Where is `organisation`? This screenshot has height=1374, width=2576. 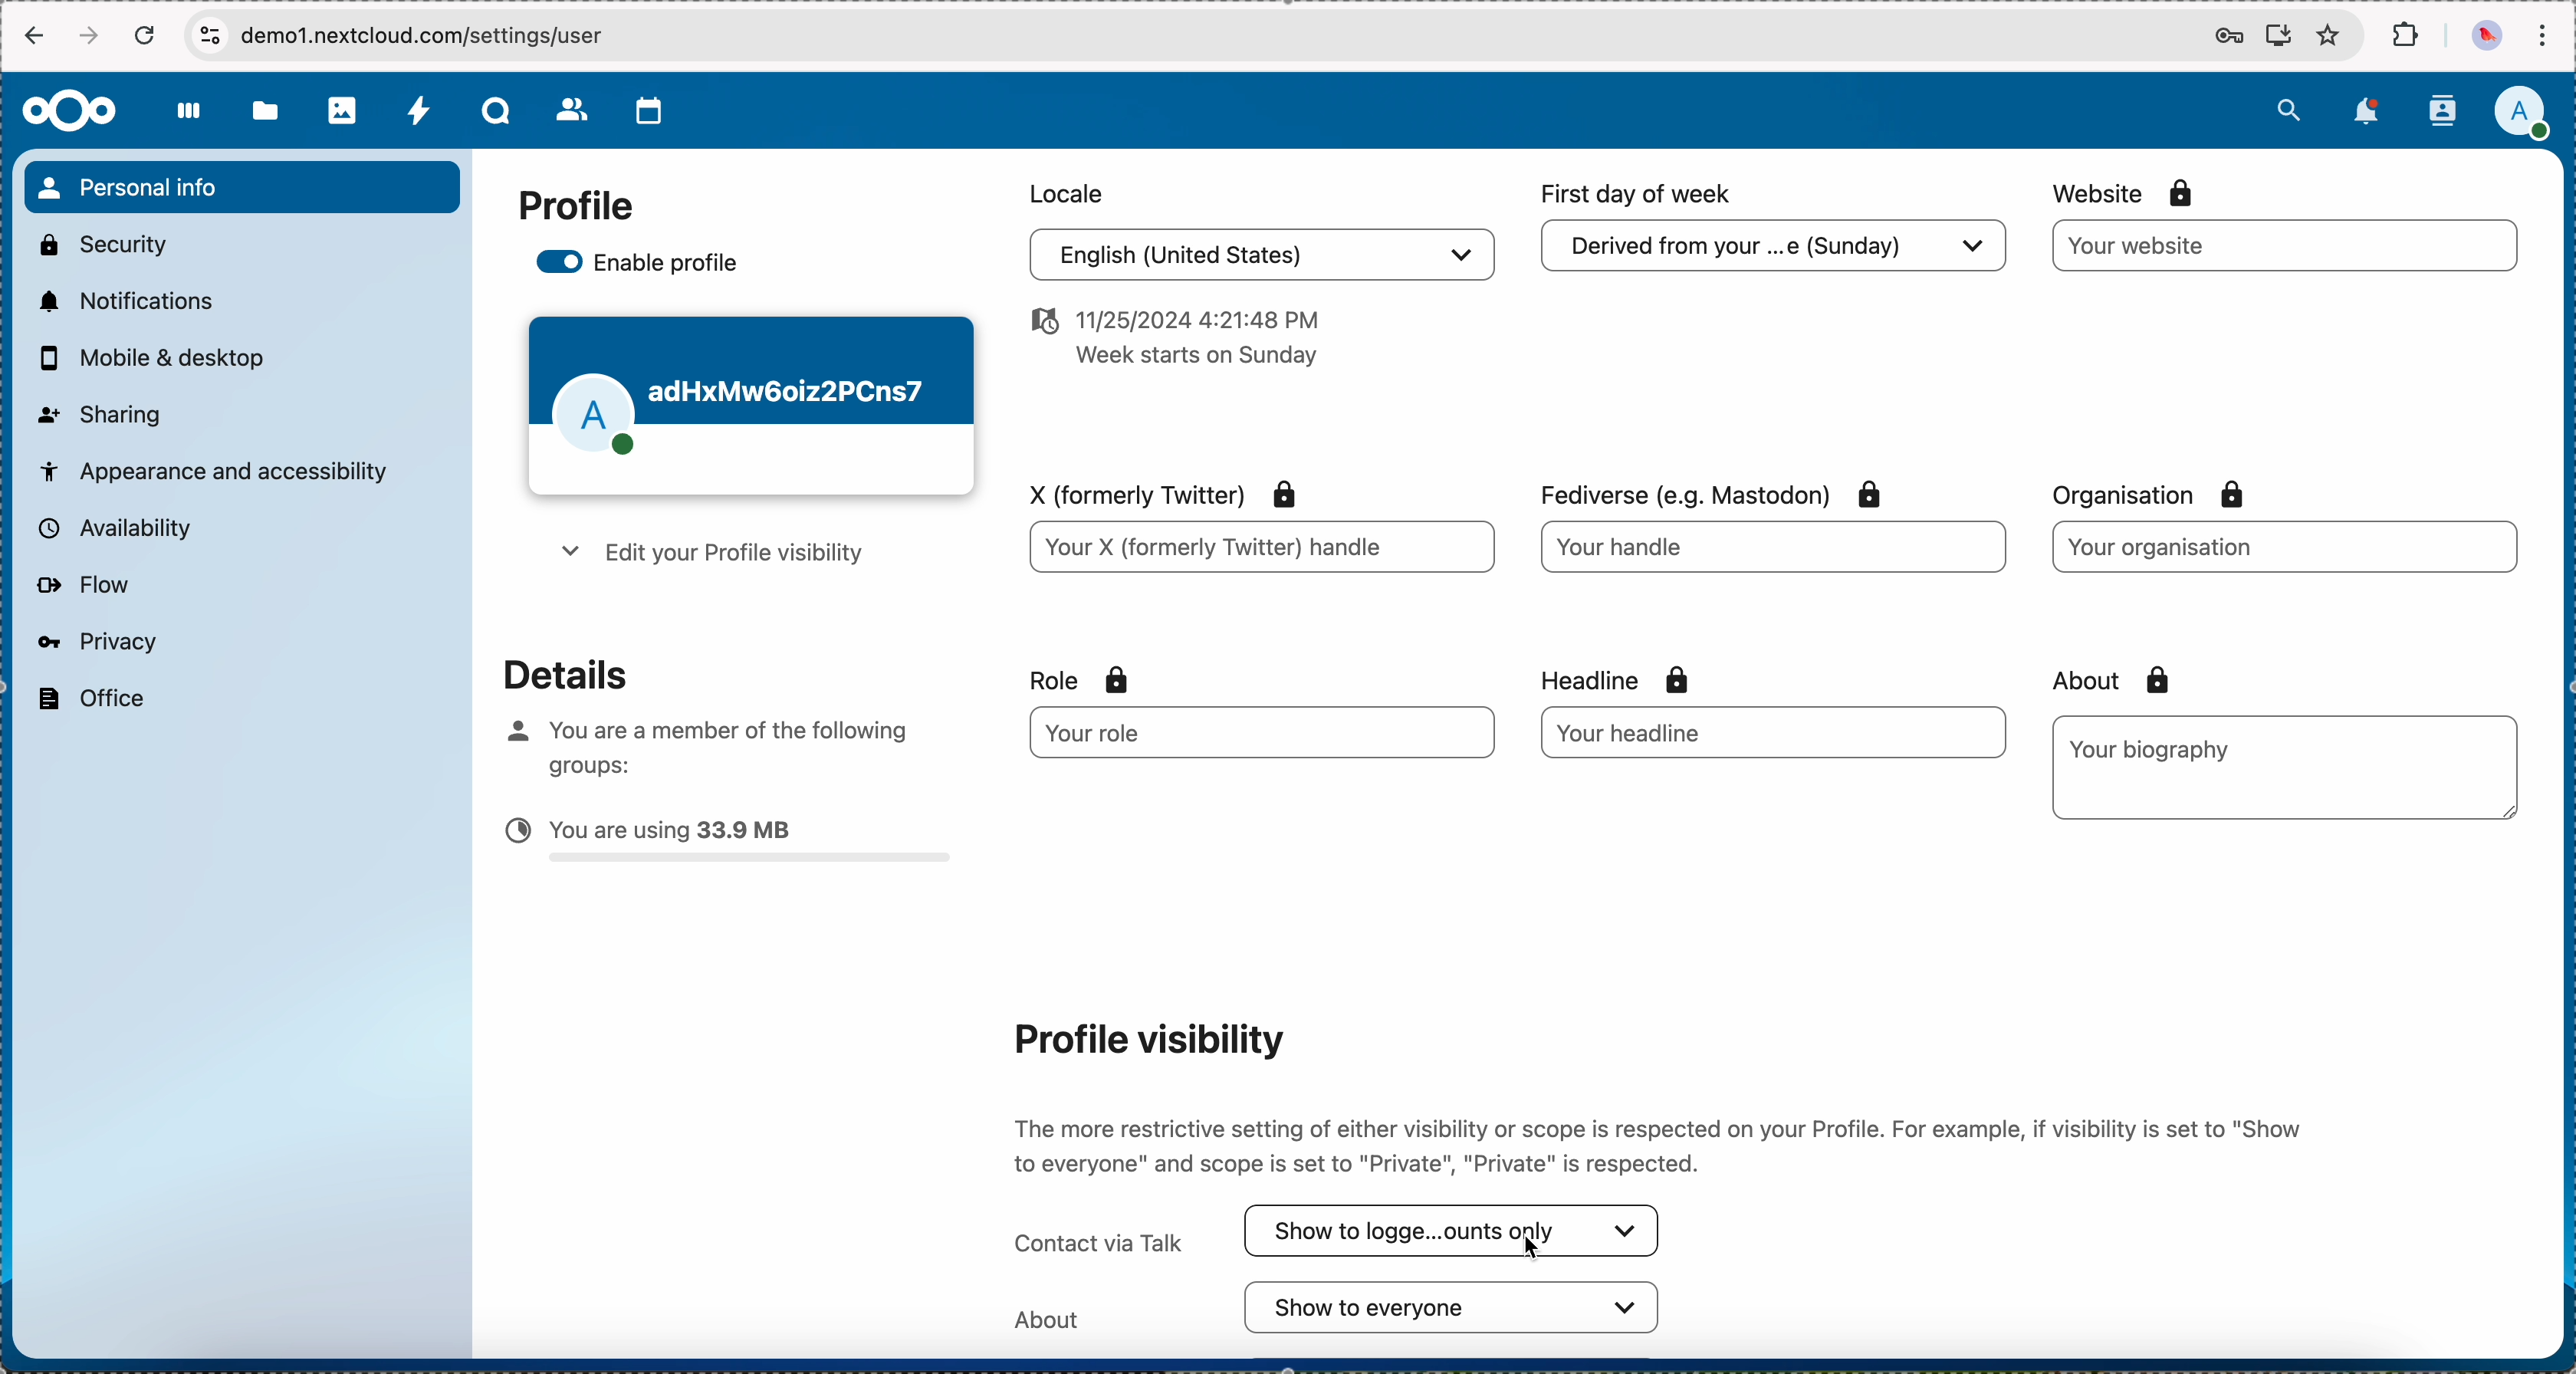 organisation is located at coordinates (2281, 546).